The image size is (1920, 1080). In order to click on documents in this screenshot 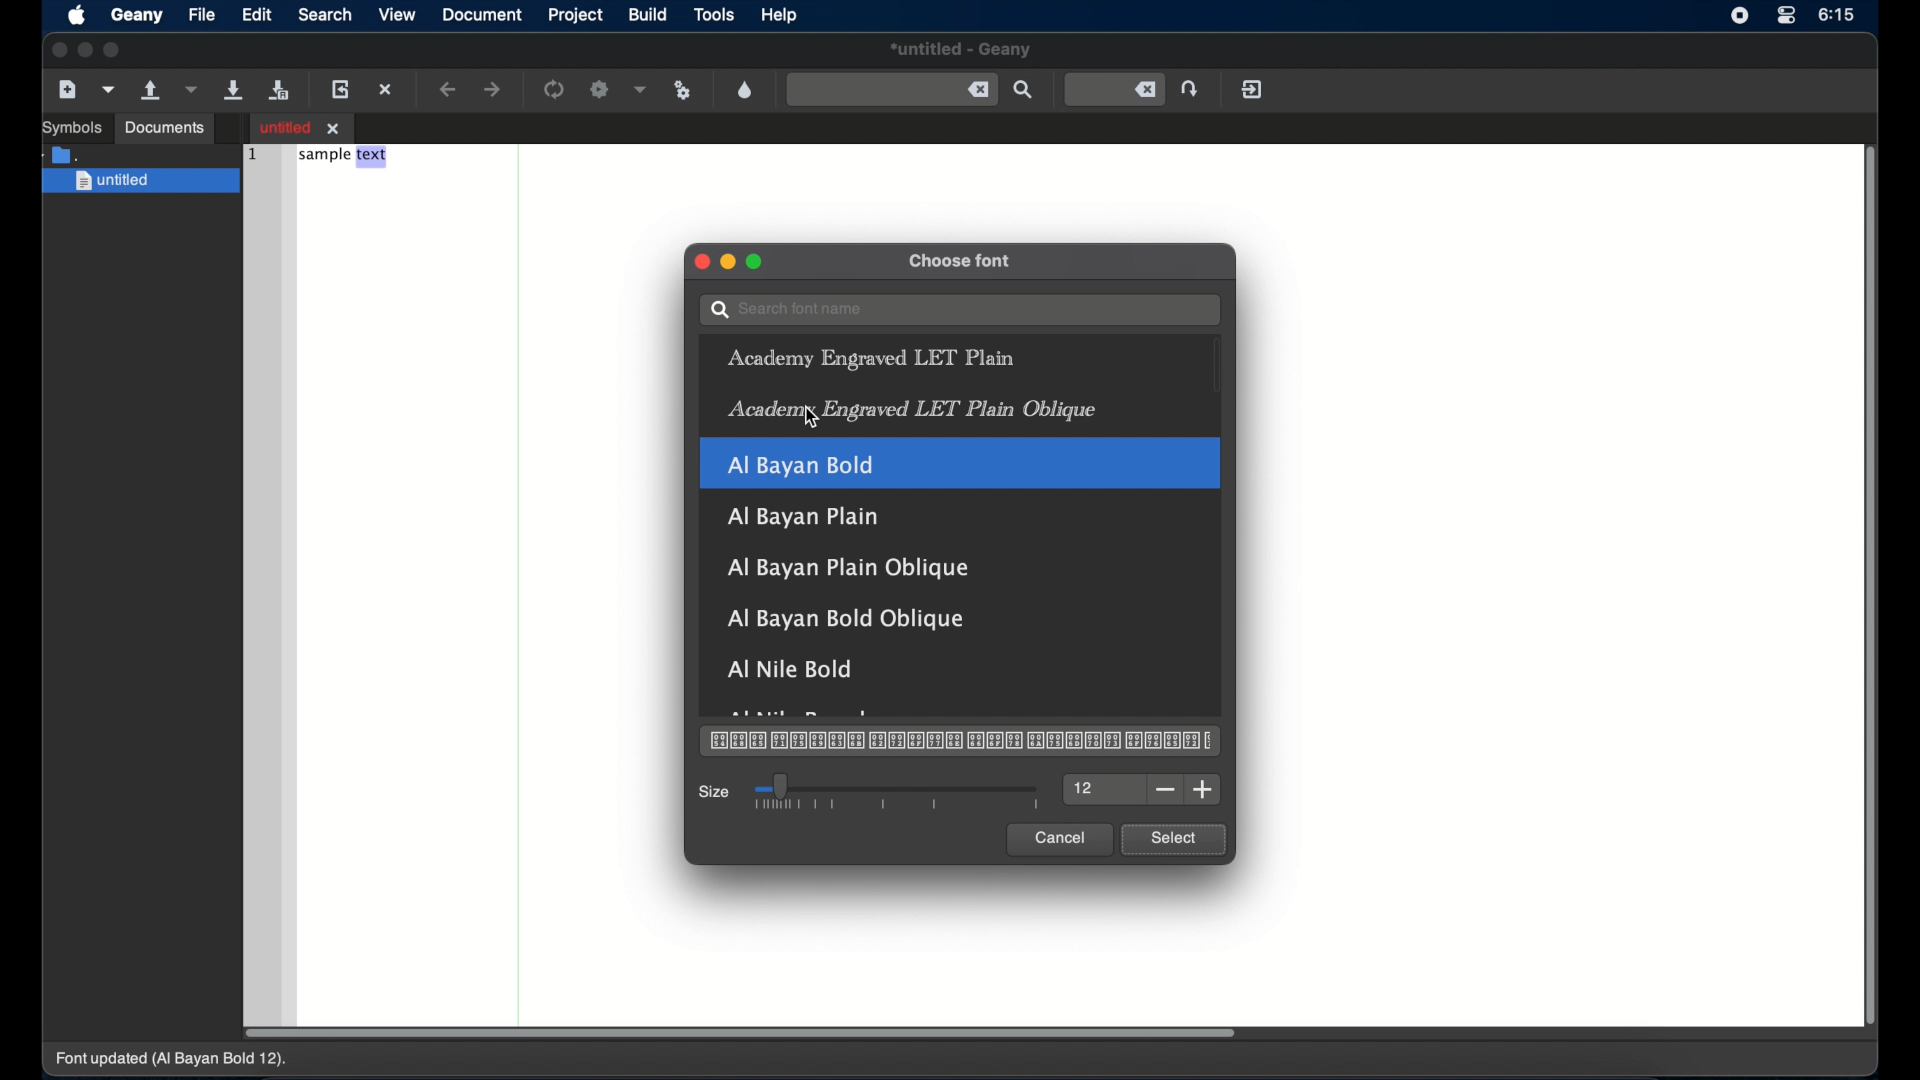, I will do `click(166, 128)`.